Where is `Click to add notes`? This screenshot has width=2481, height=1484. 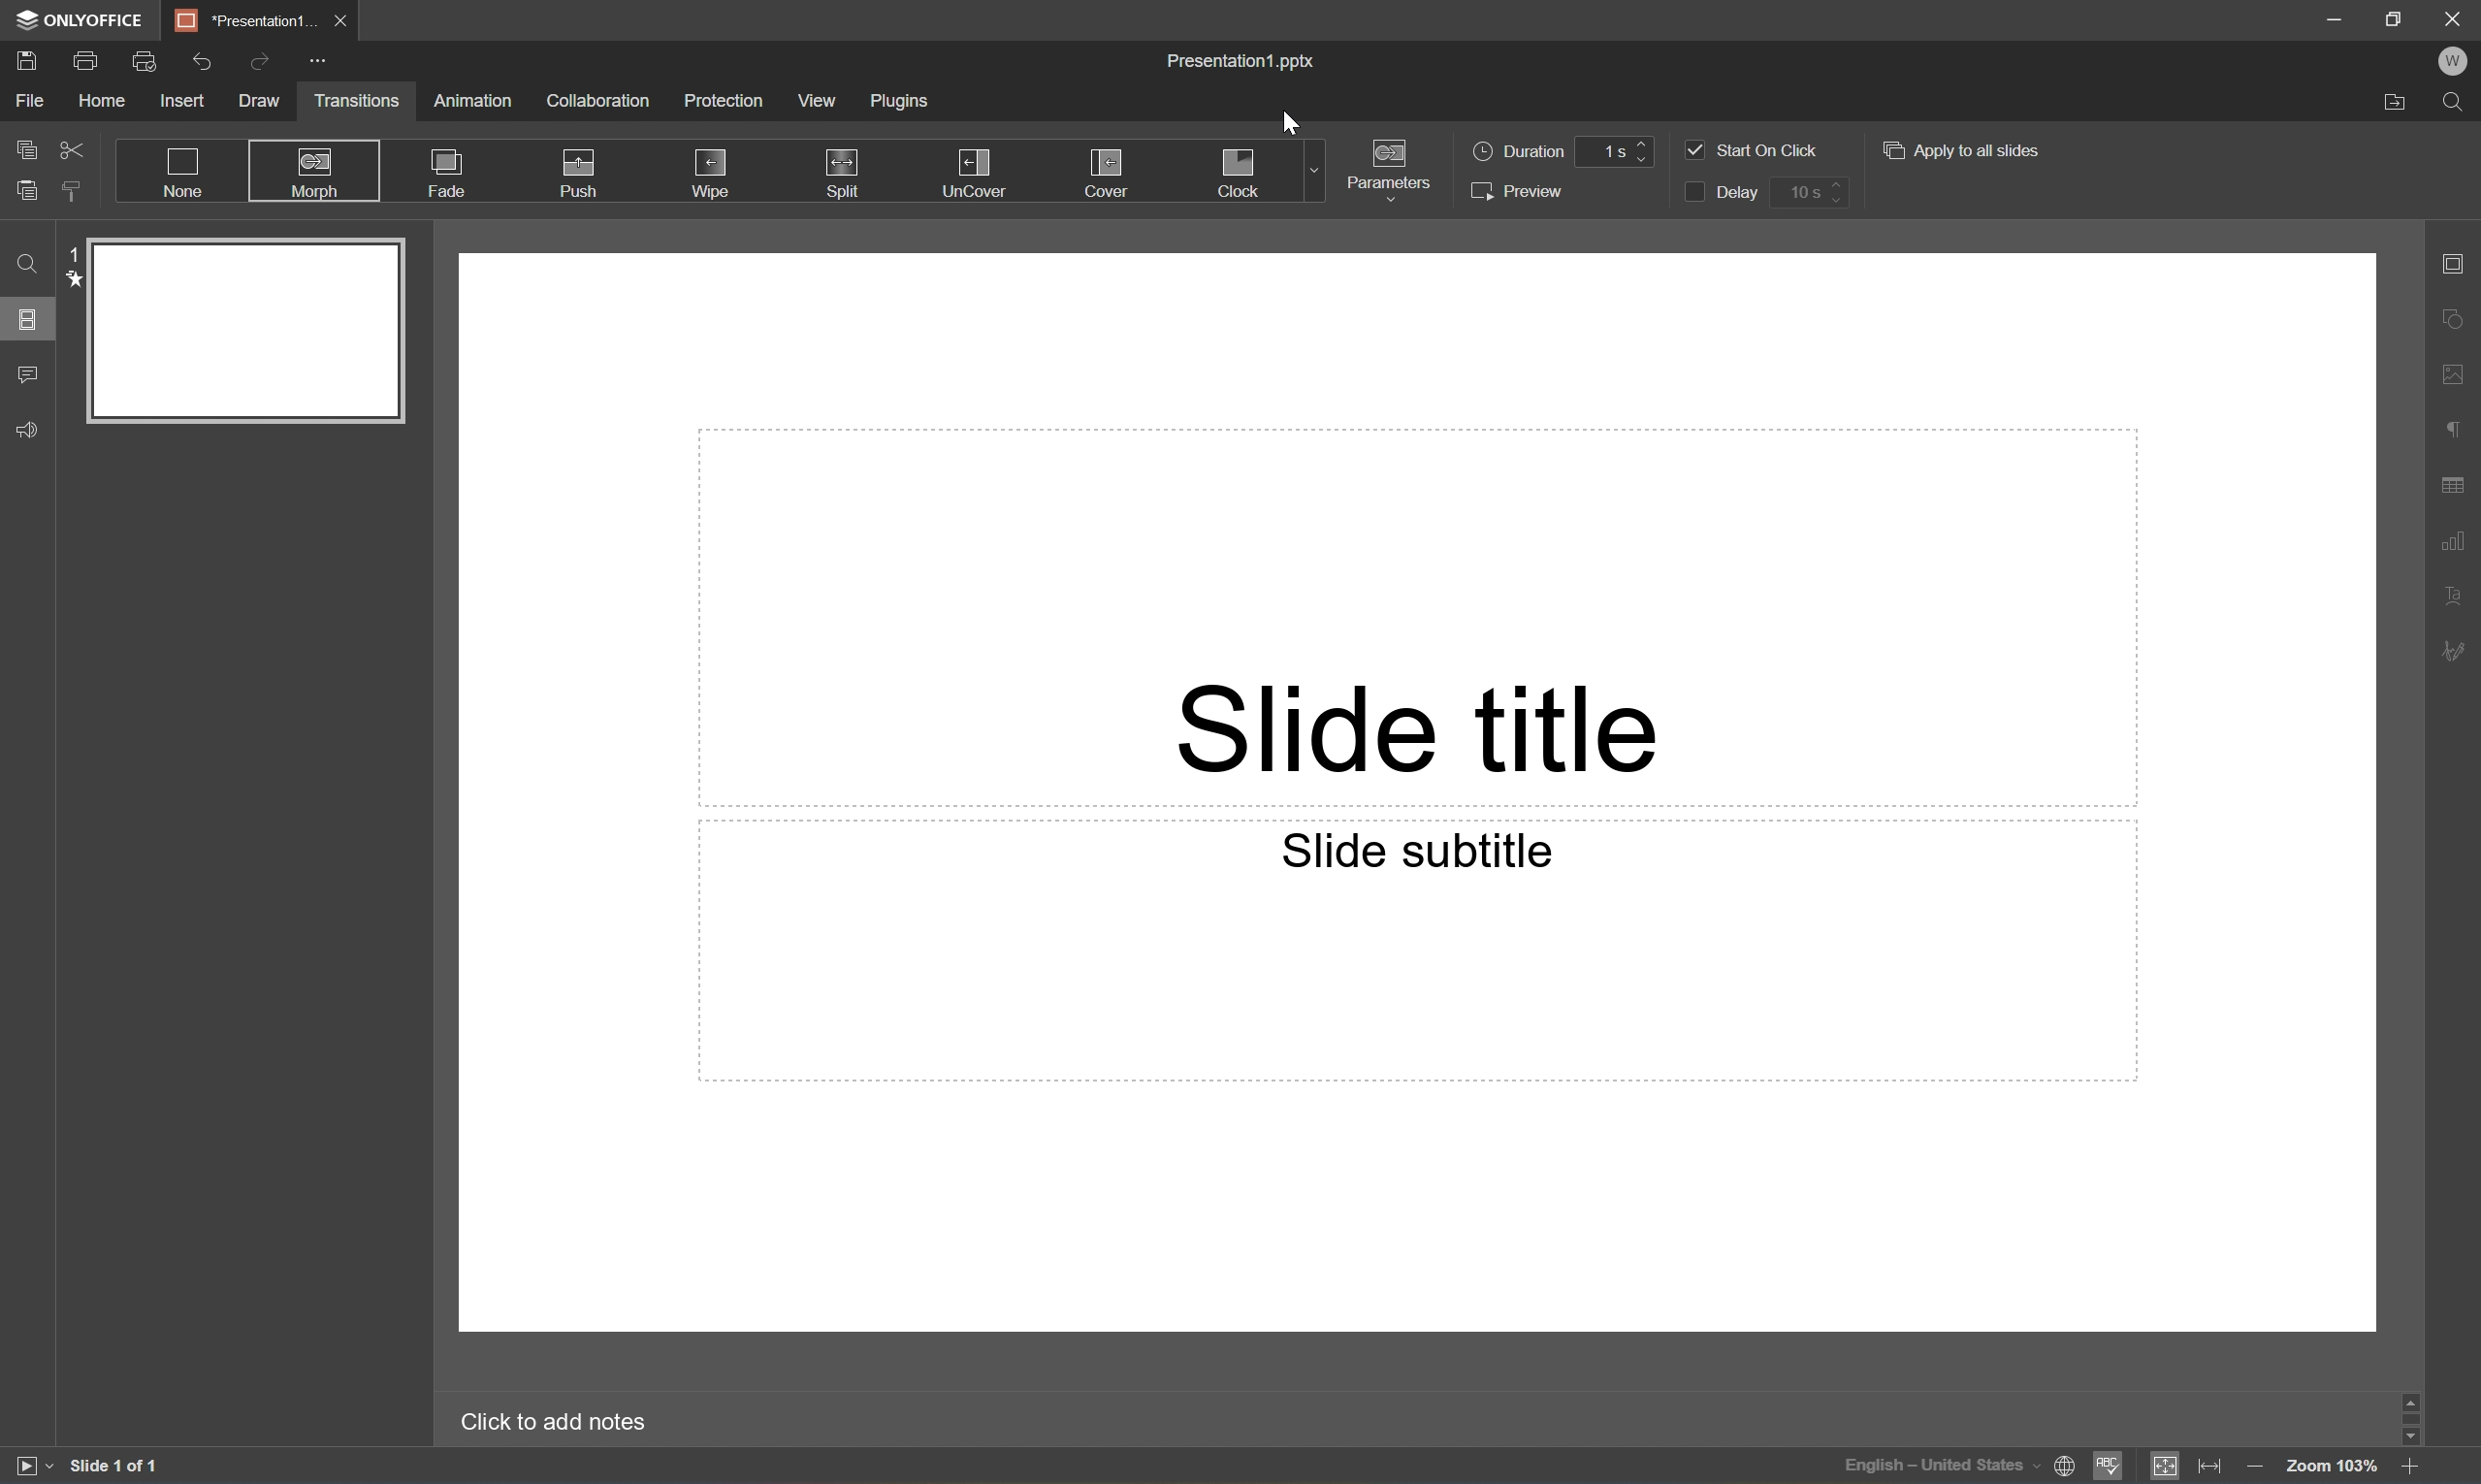 Click to add notes is located at coordinates (557, 1421).